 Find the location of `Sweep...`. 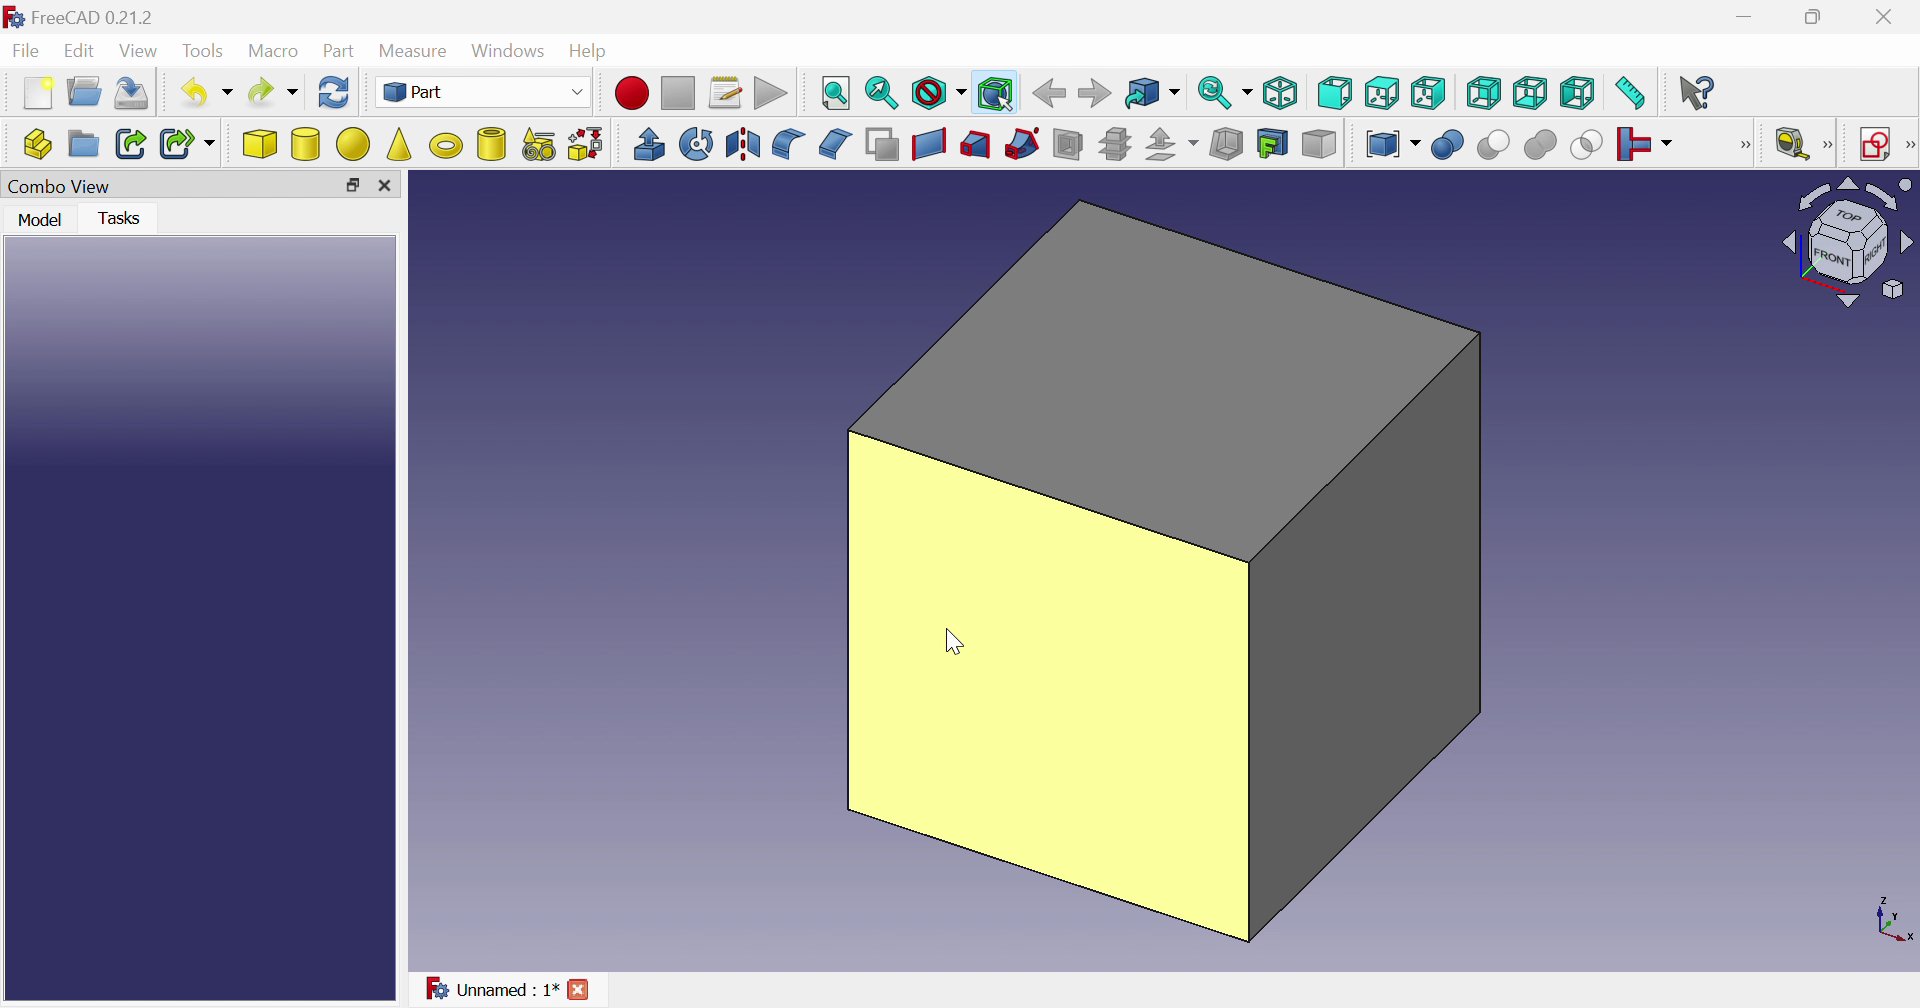

Sweep... is located at coordinates (1022, 143).